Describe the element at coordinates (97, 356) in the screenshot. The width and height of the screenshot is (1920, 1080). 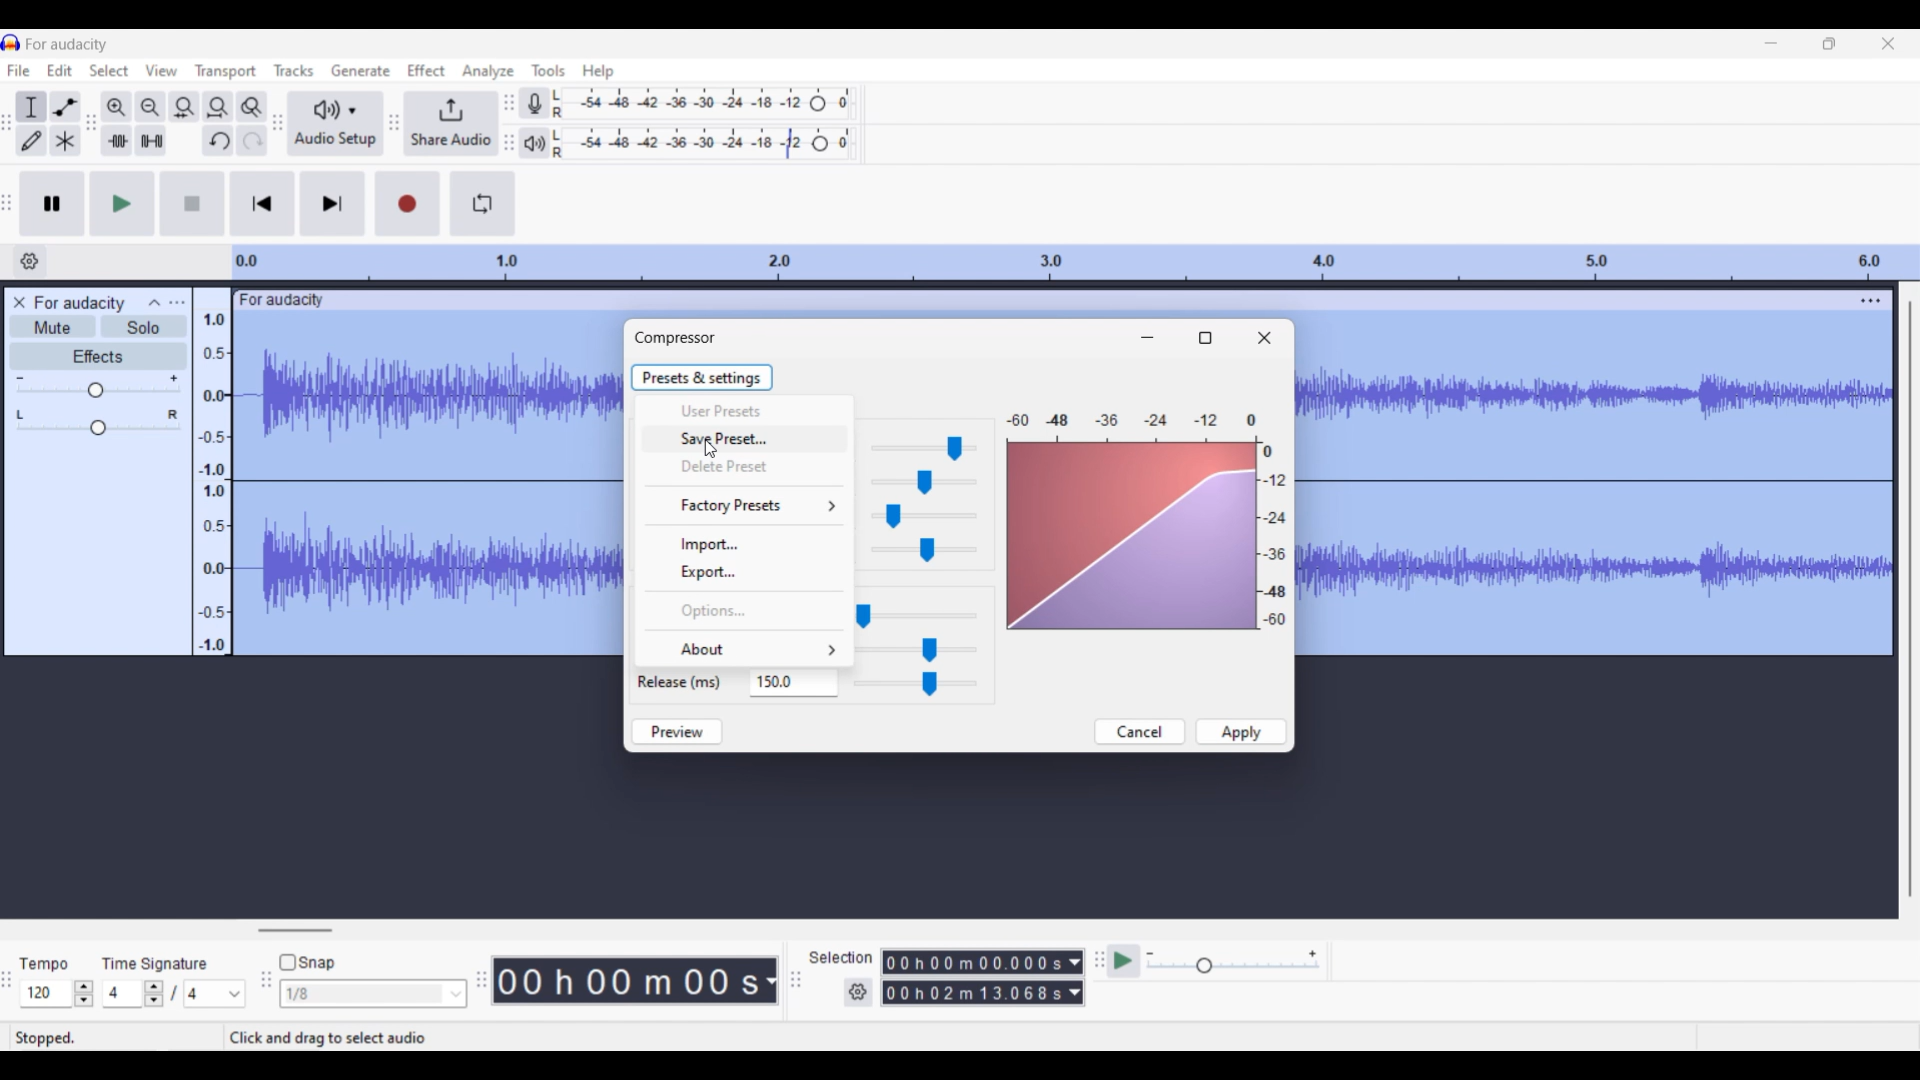
I see `Effects` at that location.